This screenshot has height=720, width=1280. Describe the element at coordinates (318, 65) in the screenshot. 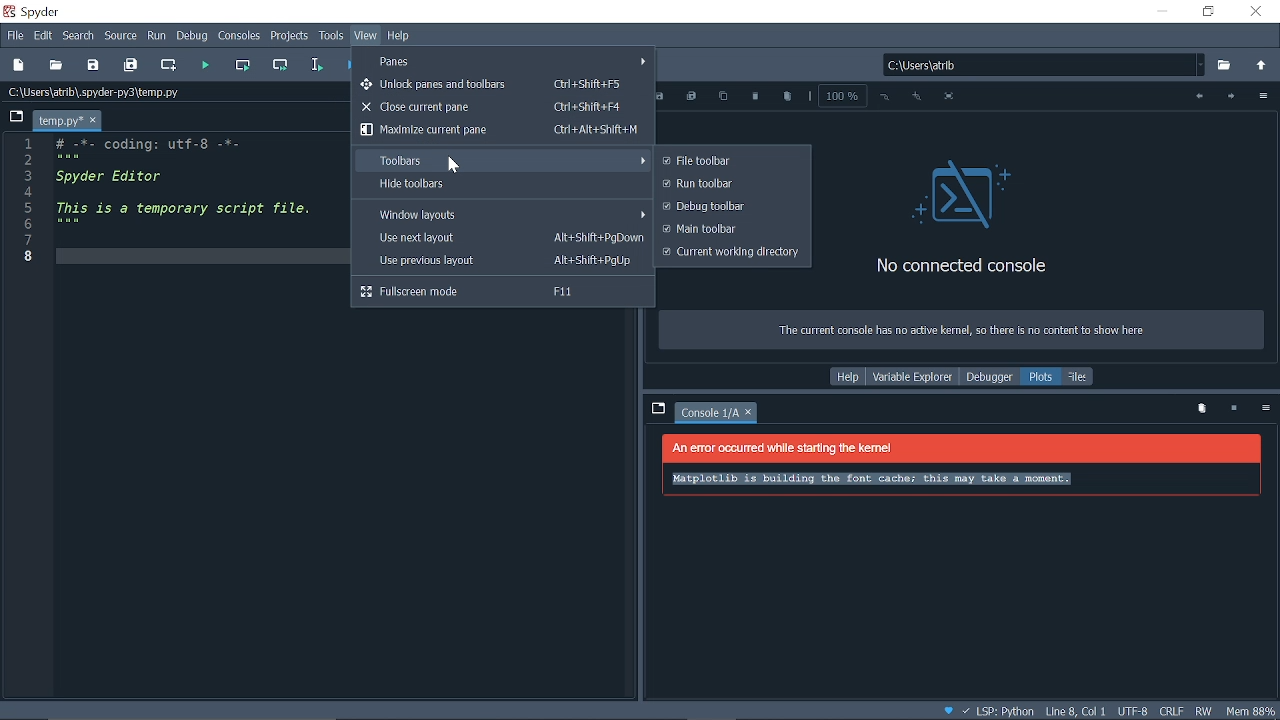

I see `Run selection or current line` at that location.